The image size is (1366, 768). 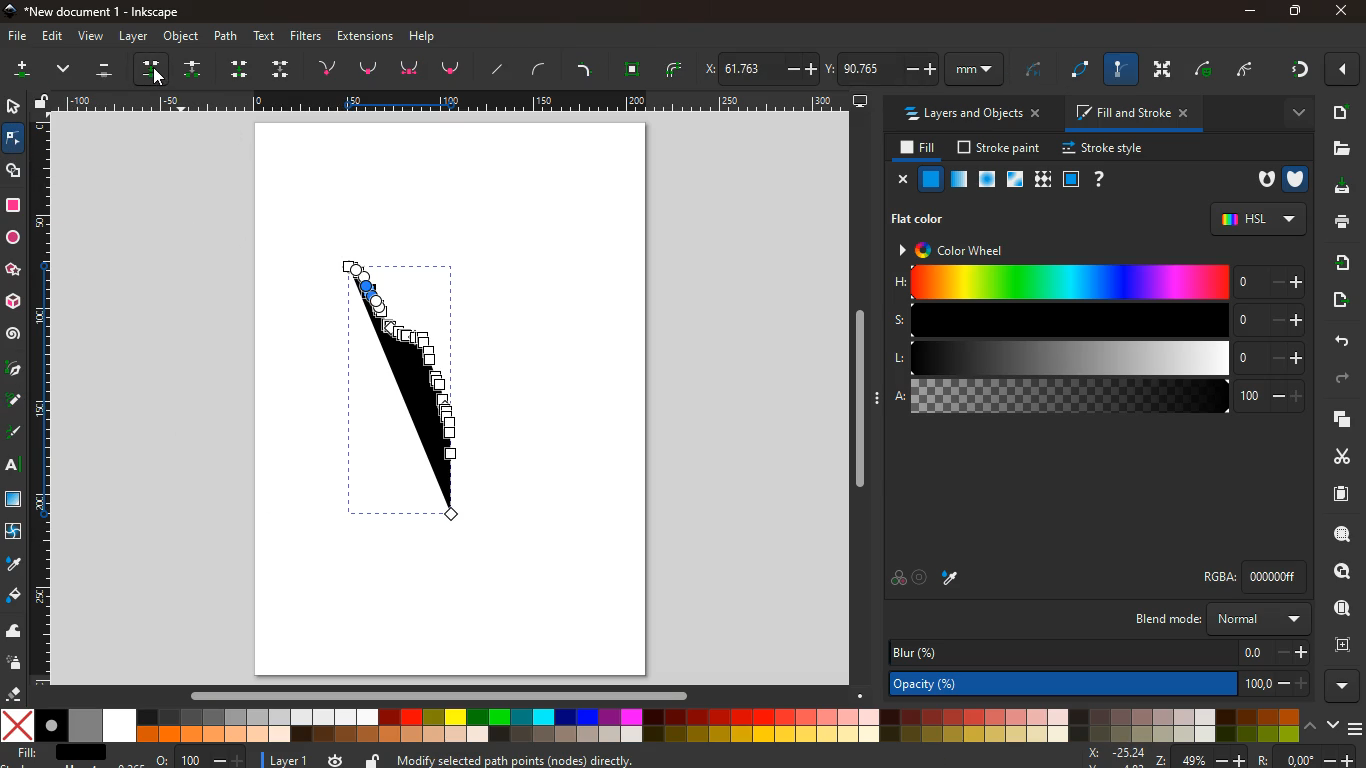 I want to click on send, so click(x=1343, y=302).